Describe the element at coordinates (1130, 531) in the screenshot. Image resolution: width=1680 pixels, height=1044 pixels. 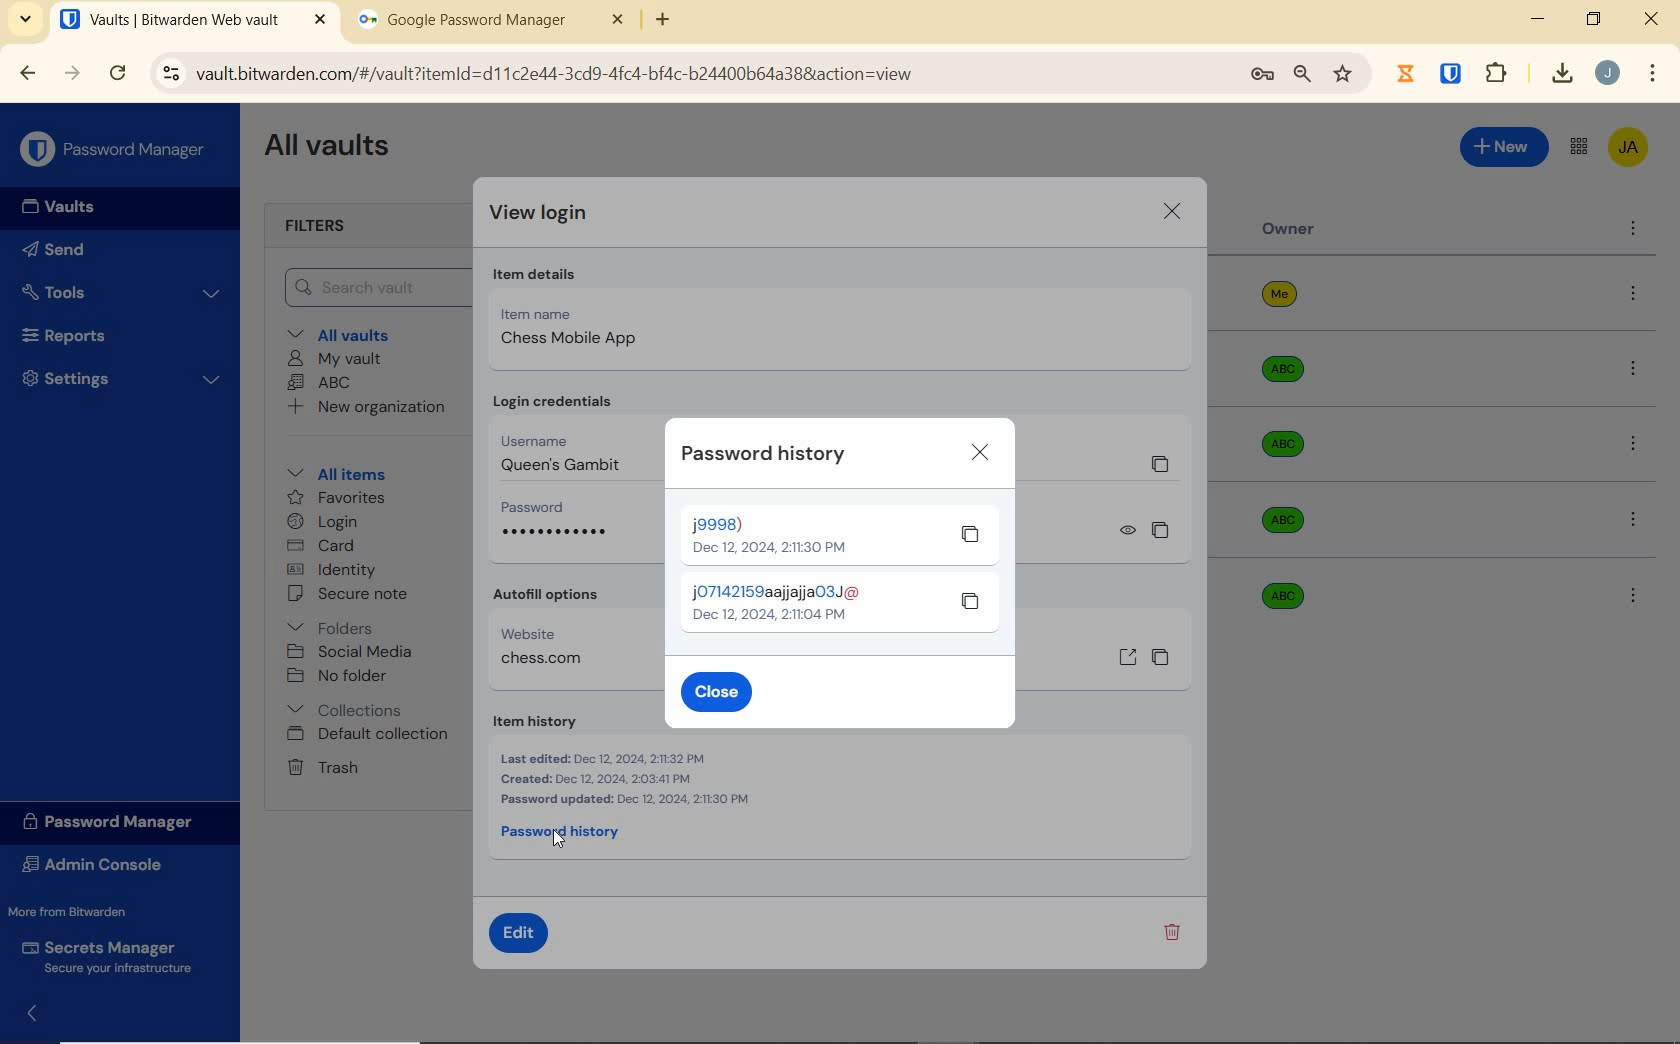
I see `view` at that location.